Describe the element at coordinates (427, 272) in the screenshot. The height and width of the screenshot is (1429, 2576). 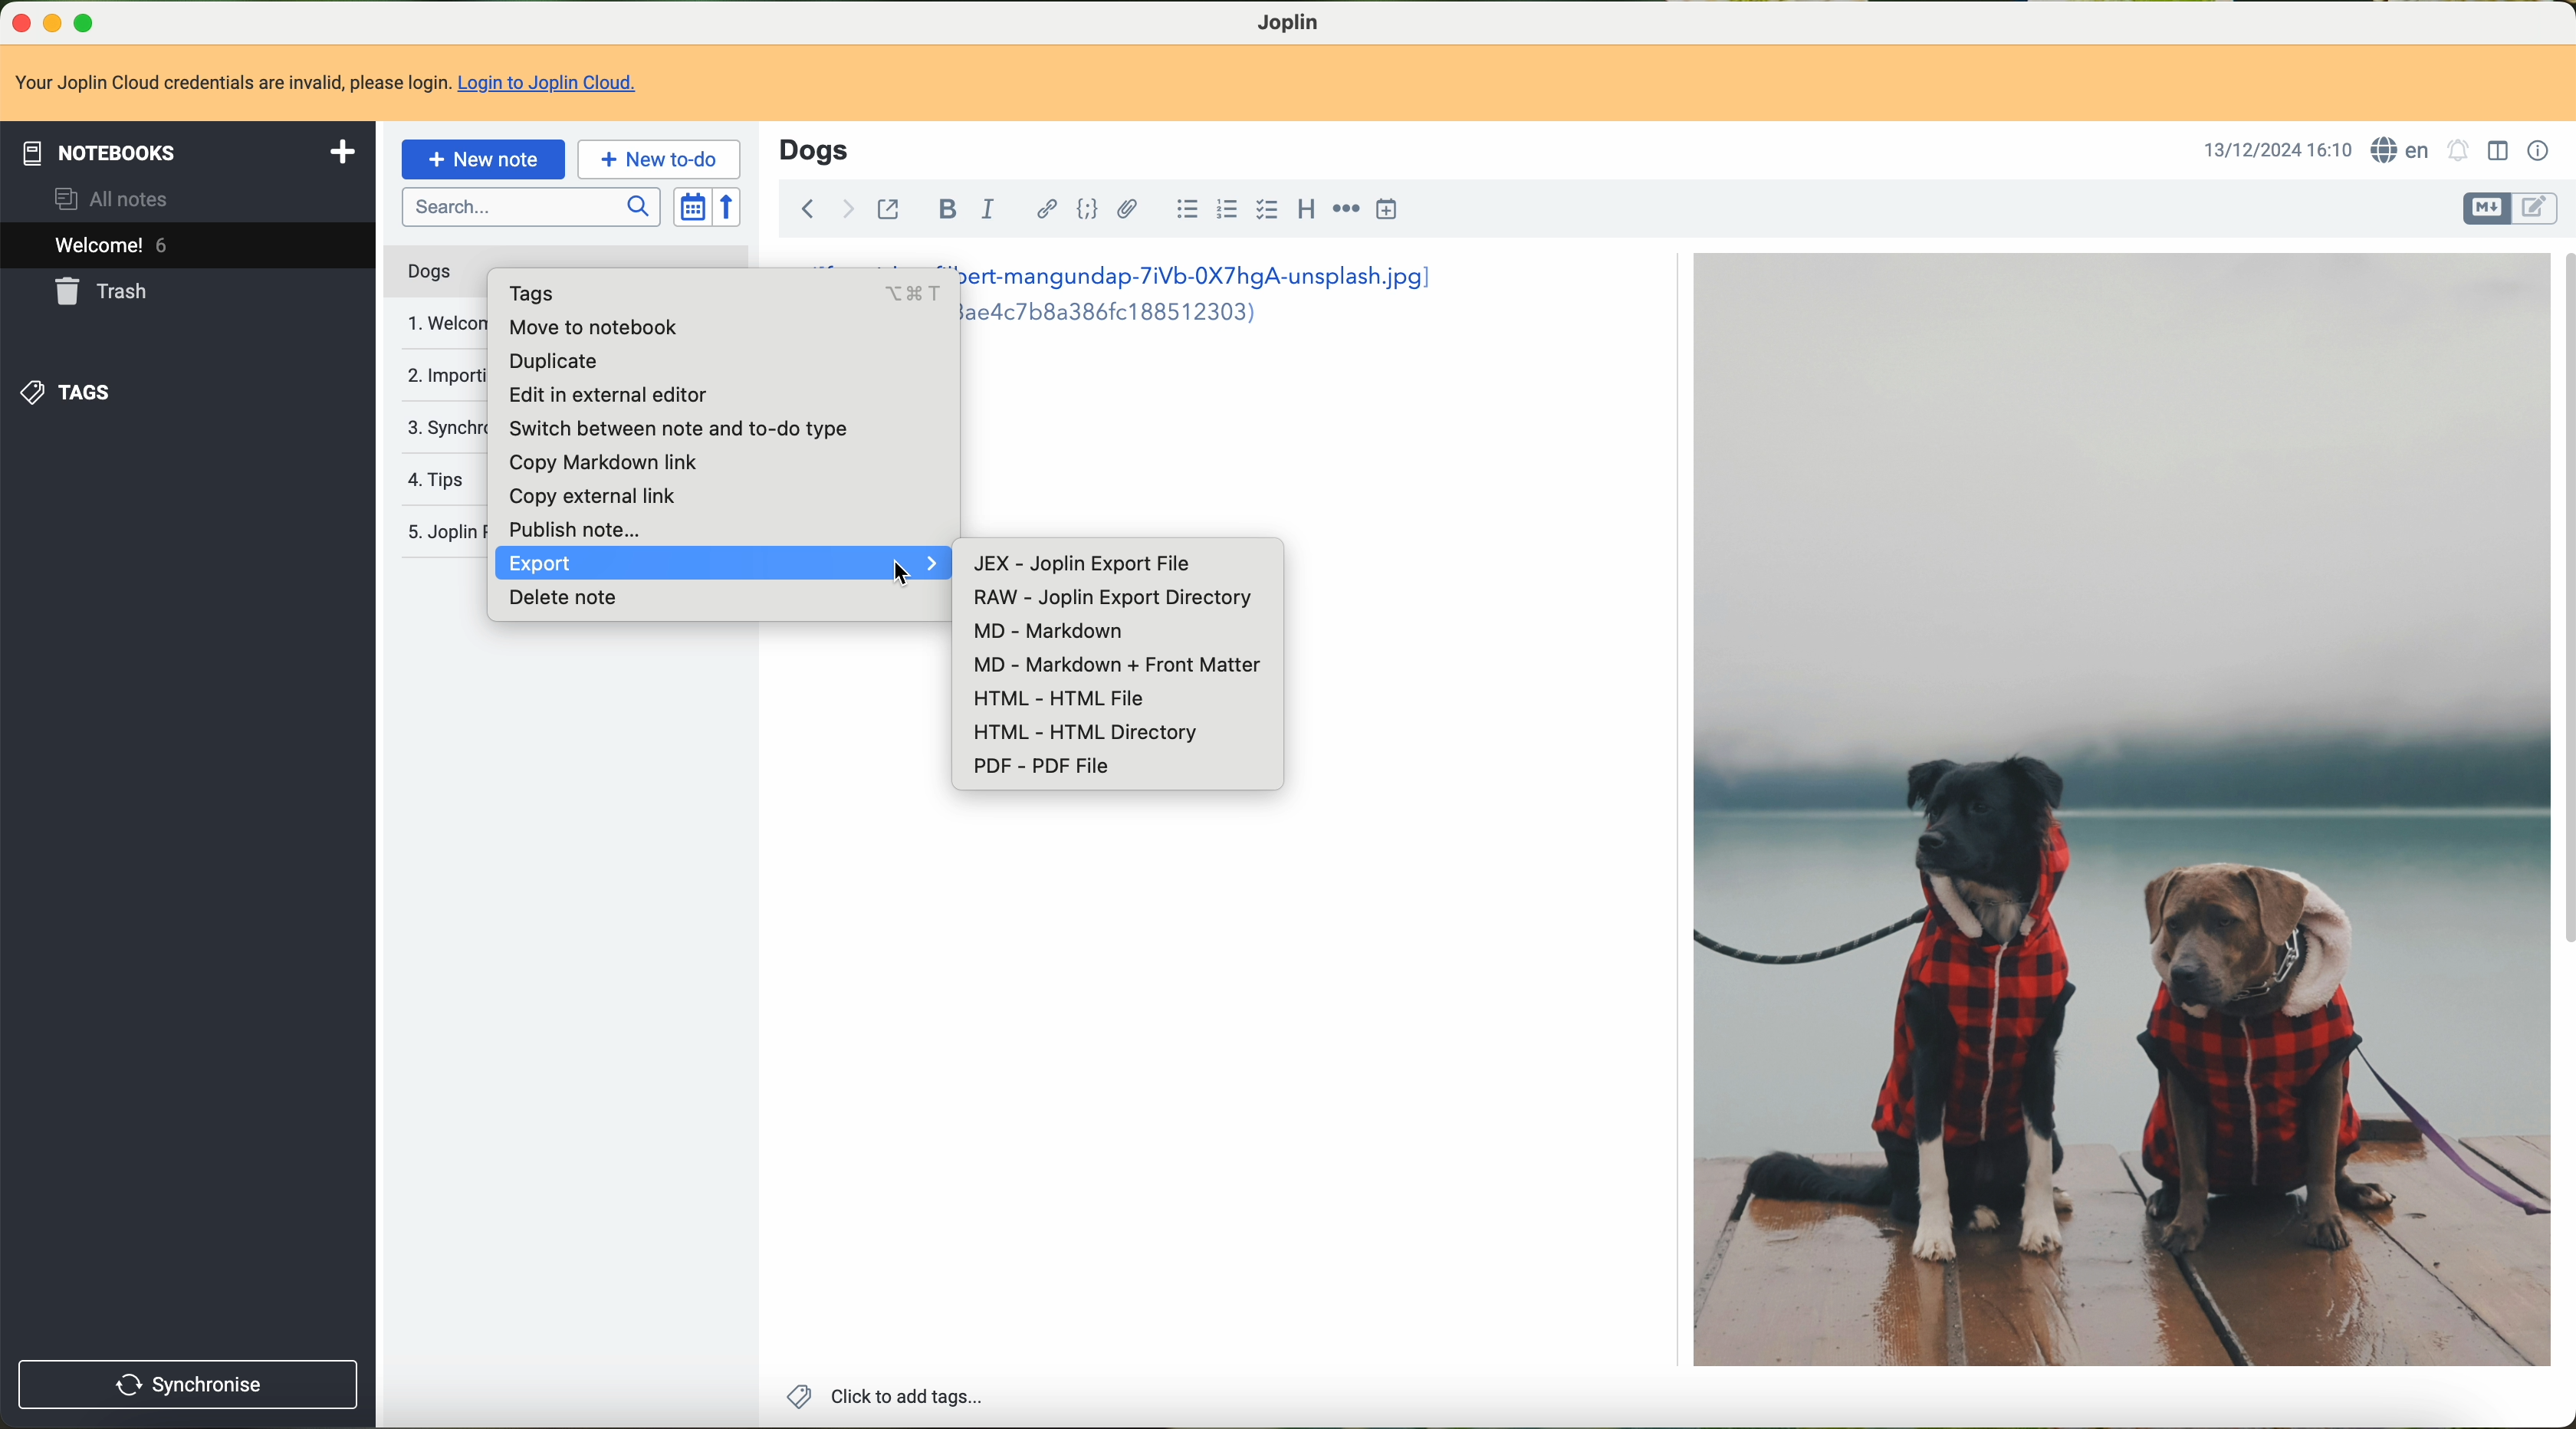
I see `dogs note` at that location.